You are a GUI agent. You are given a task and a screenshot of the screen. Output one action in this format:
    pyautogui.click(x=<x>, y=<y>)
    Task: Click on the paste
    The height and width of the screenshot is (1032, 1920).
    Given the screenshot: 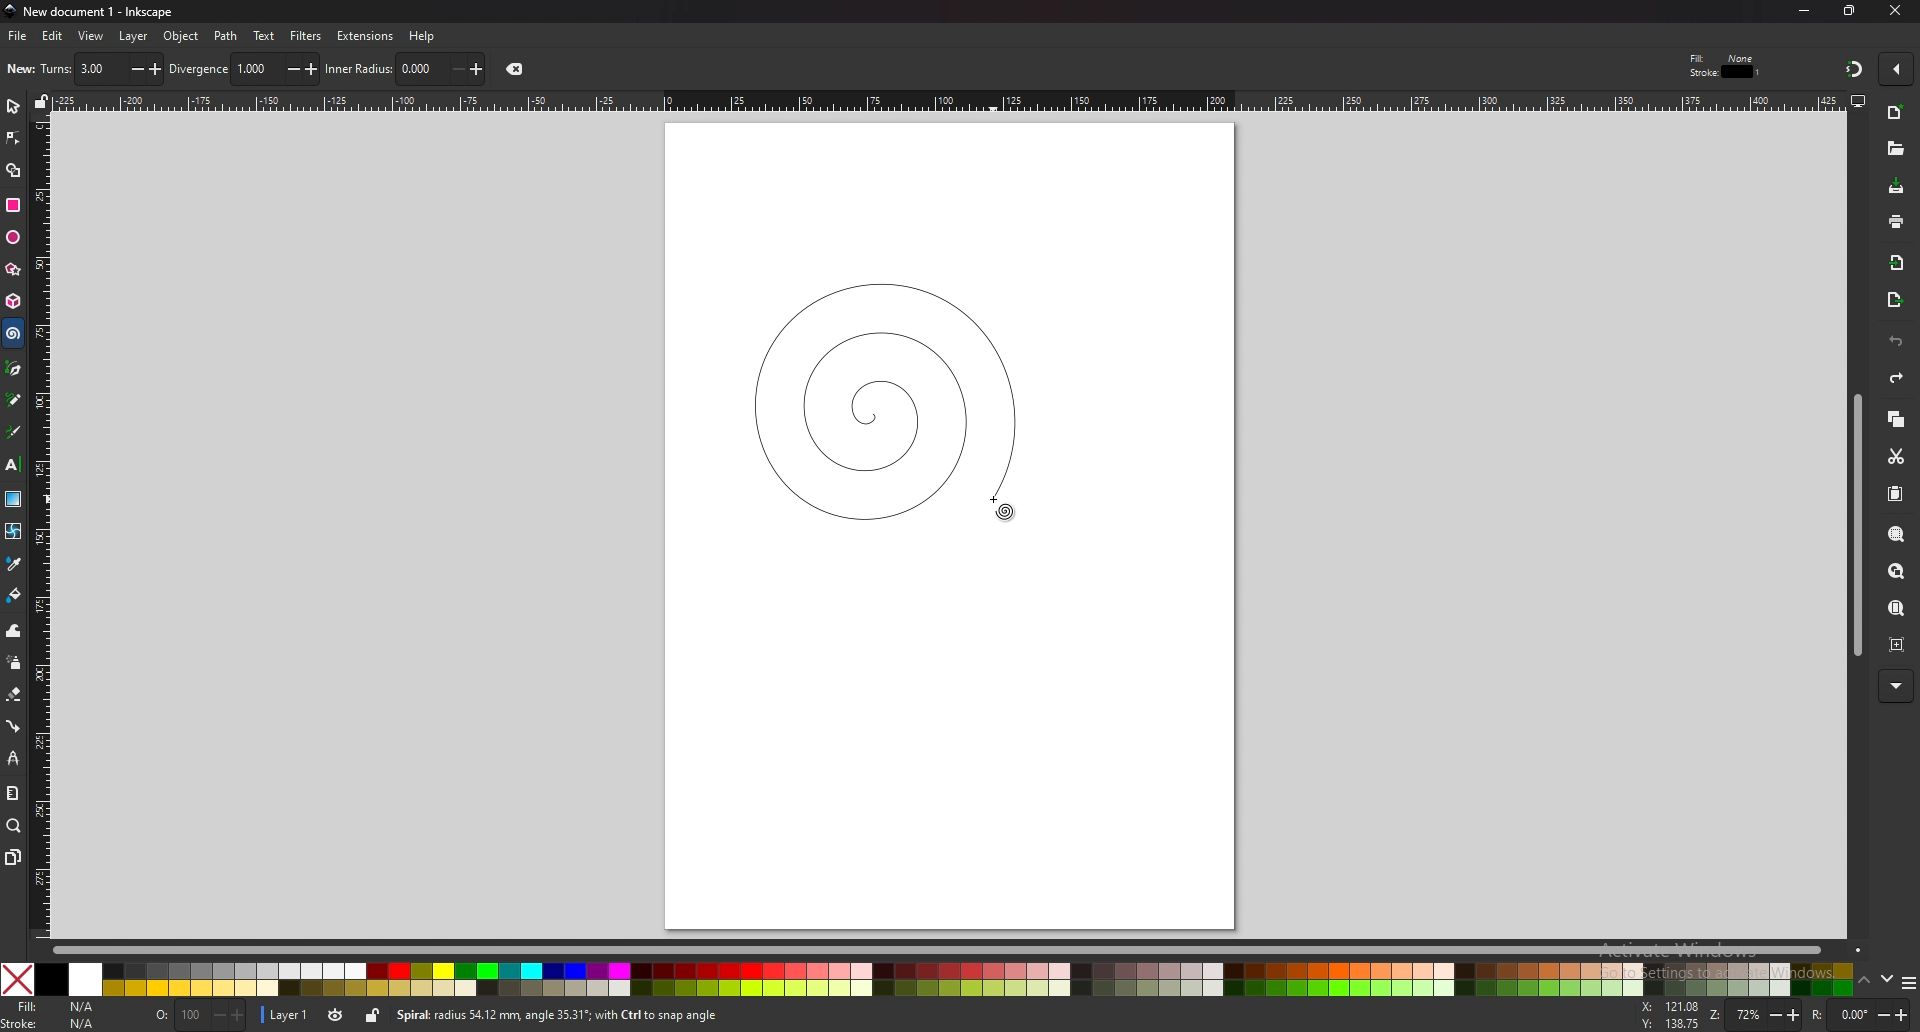 What is the action you would take?
    pyautogui.click(x=1894, y=493)
    